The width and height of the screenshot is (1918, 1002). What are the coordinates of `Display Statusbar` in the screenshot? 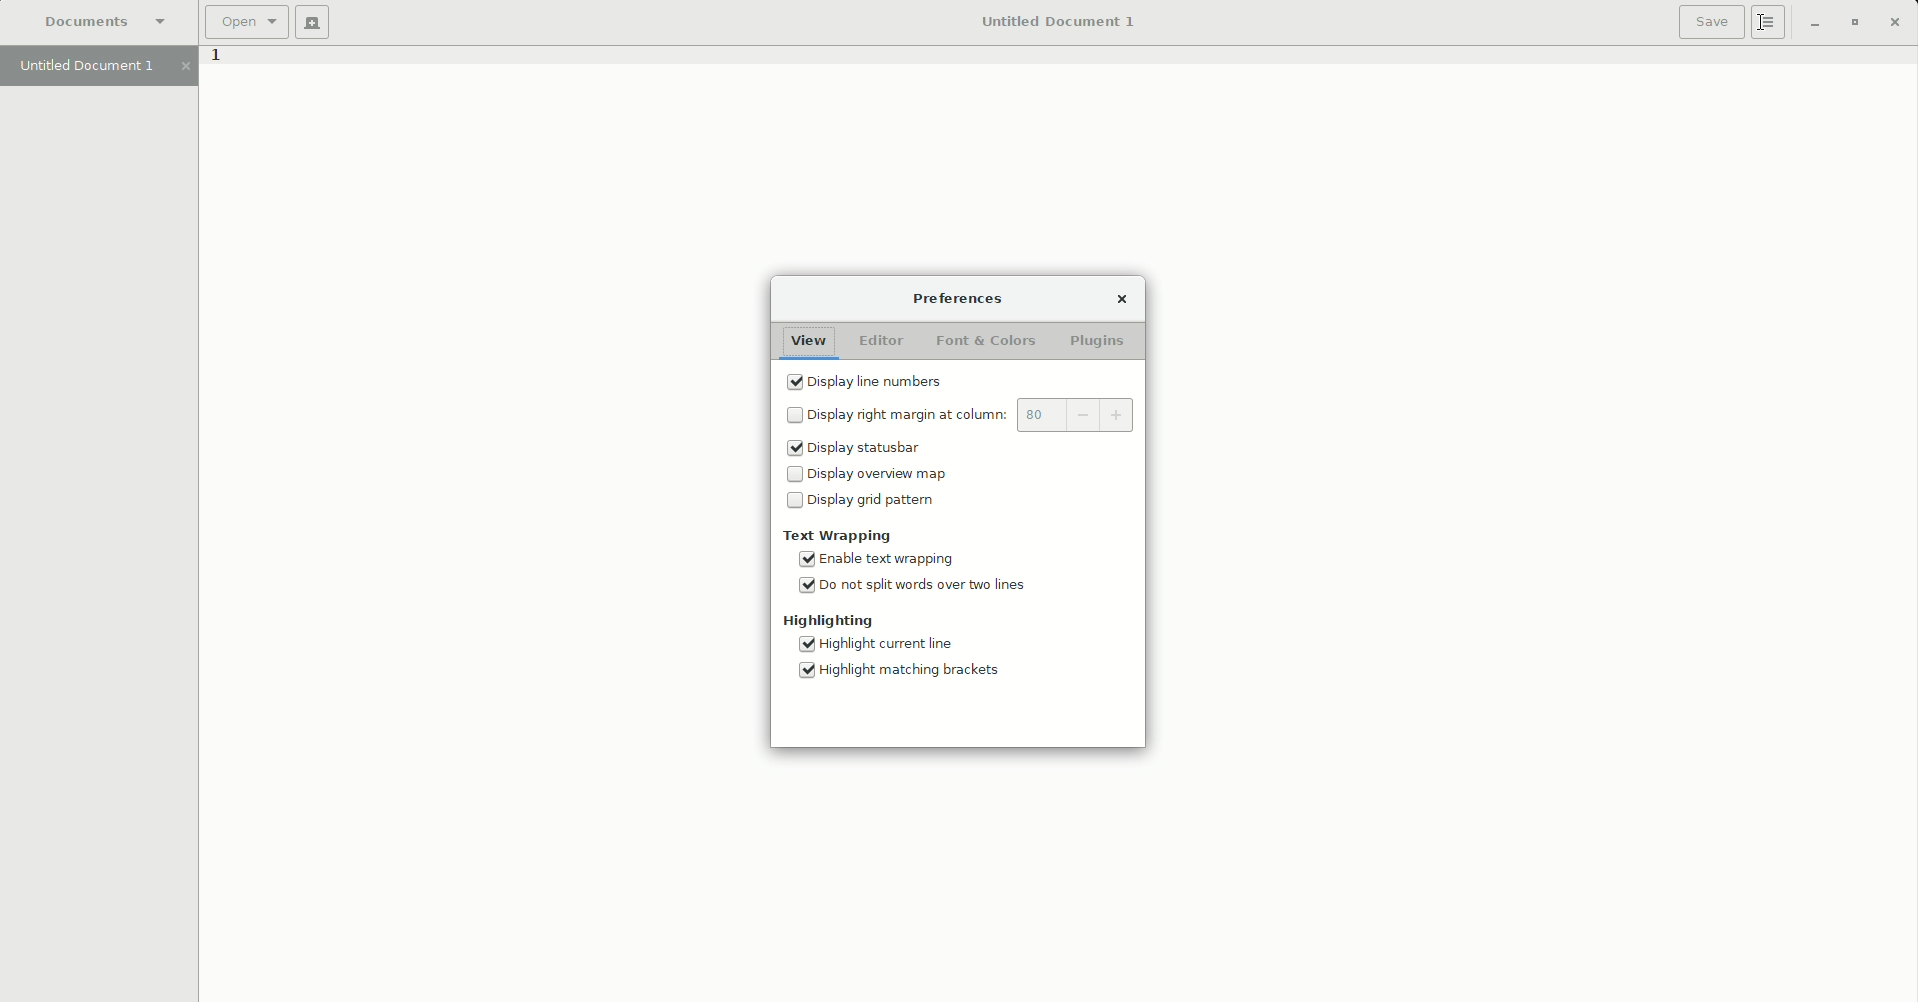 It's located at (854, 449).